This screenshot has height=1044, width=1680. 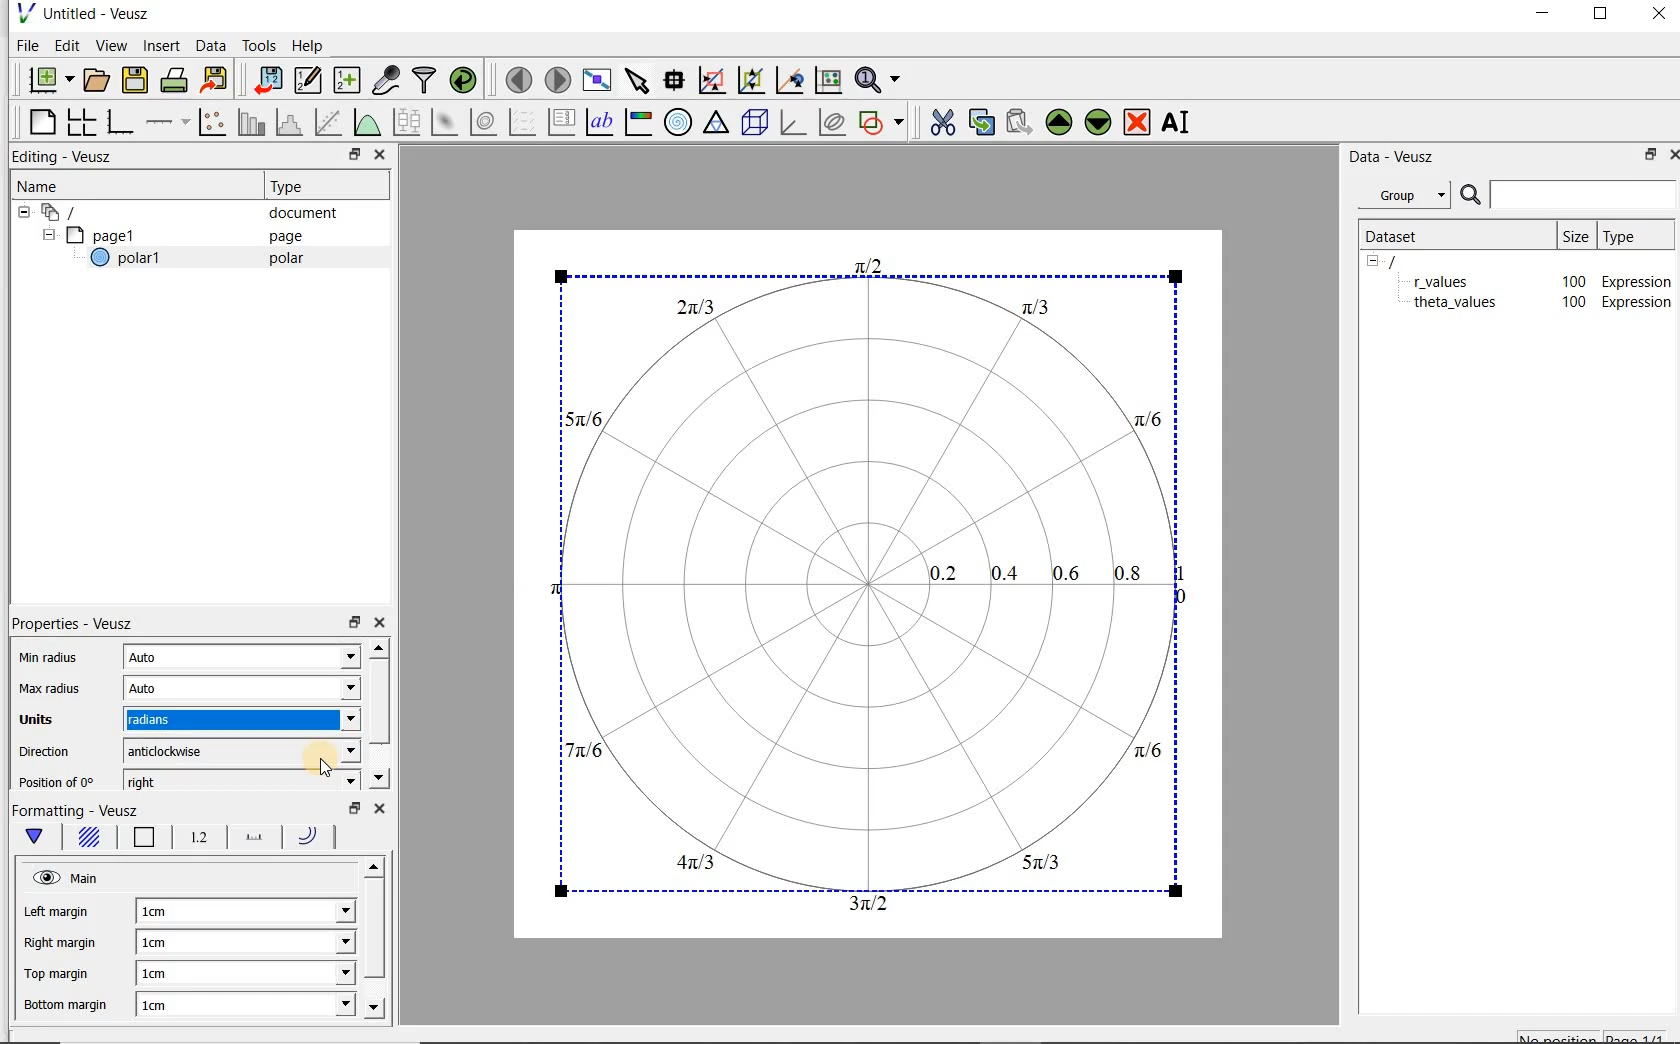 What do you see at coordinates (66, 45) in the screenshot?
I see `Edit` at bounding box center [66, 45].